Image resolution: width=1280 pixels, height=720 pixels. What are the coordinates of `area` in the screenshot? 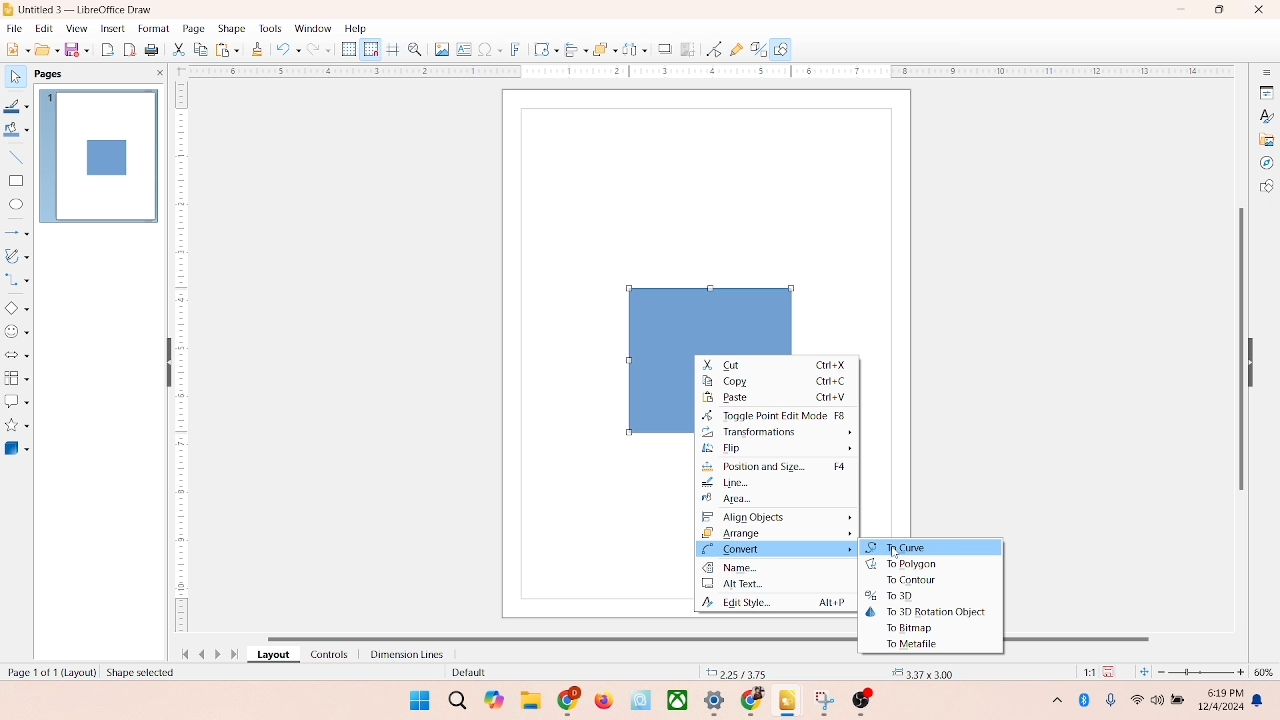 It's located at (744, 501).